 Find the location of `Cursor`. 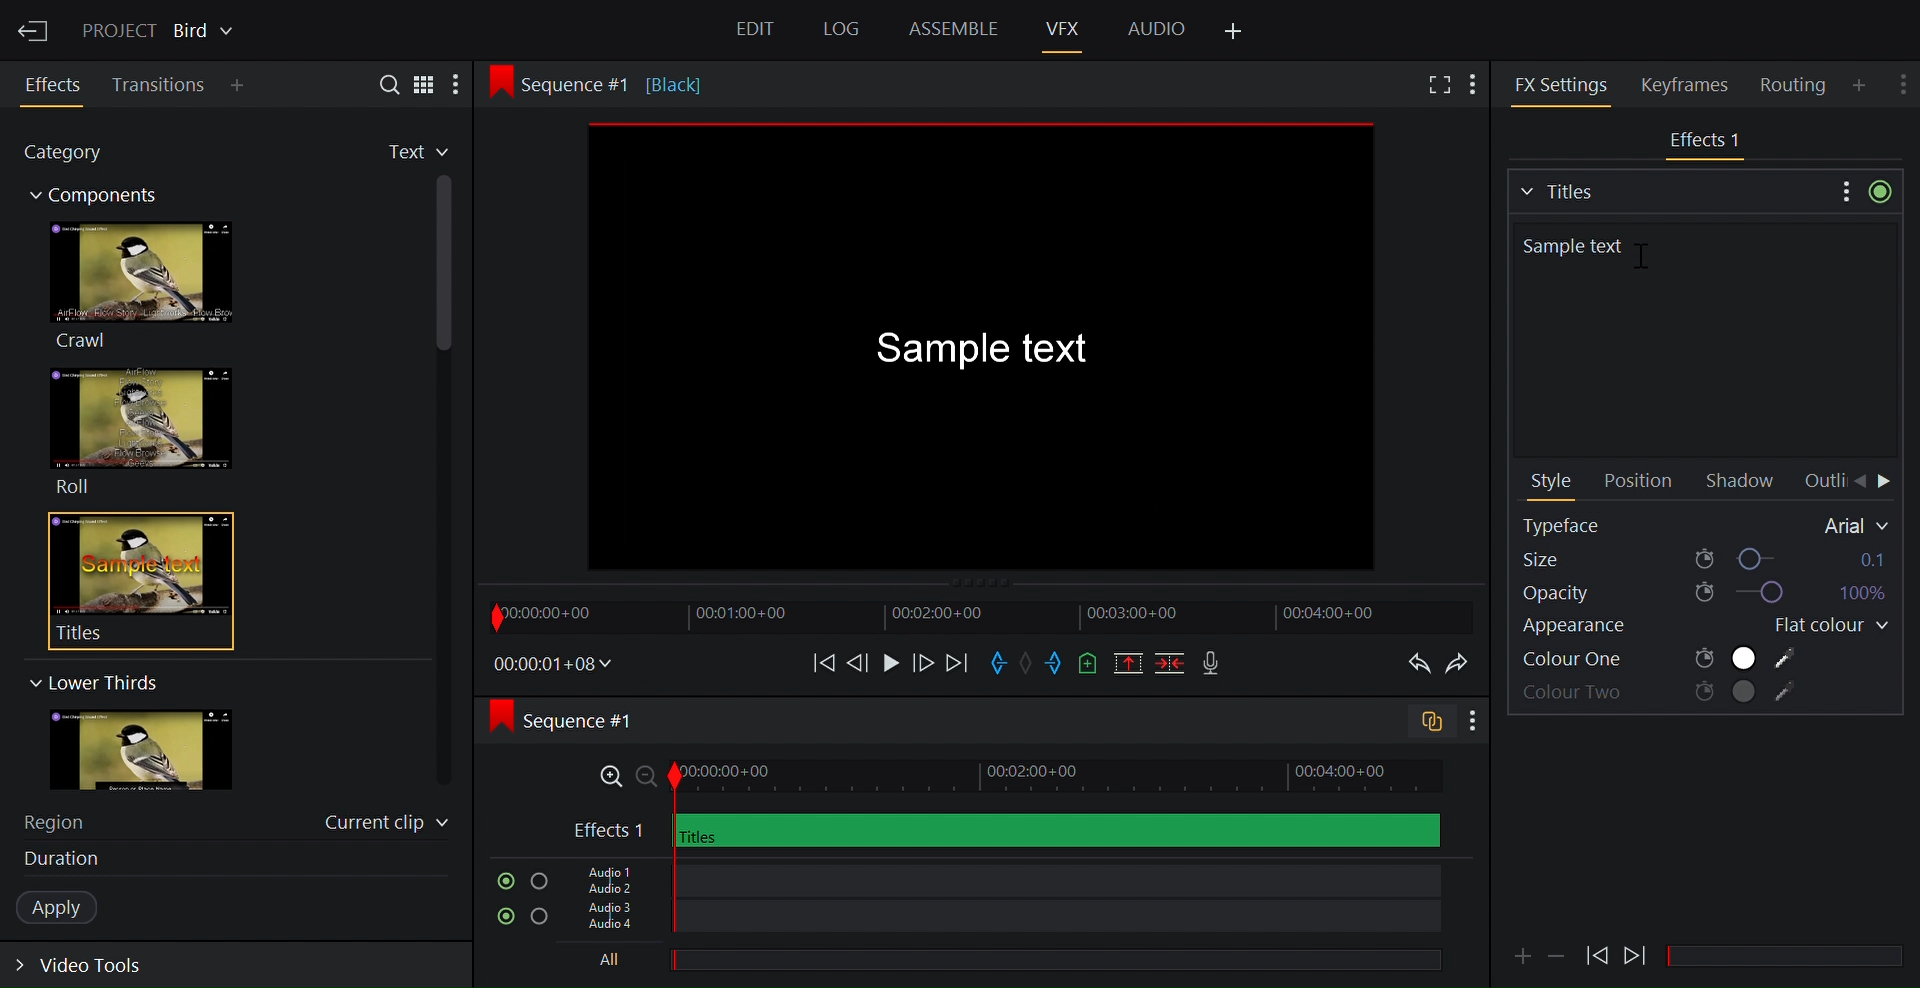

Cursor is located at coordinates (1649, 263).